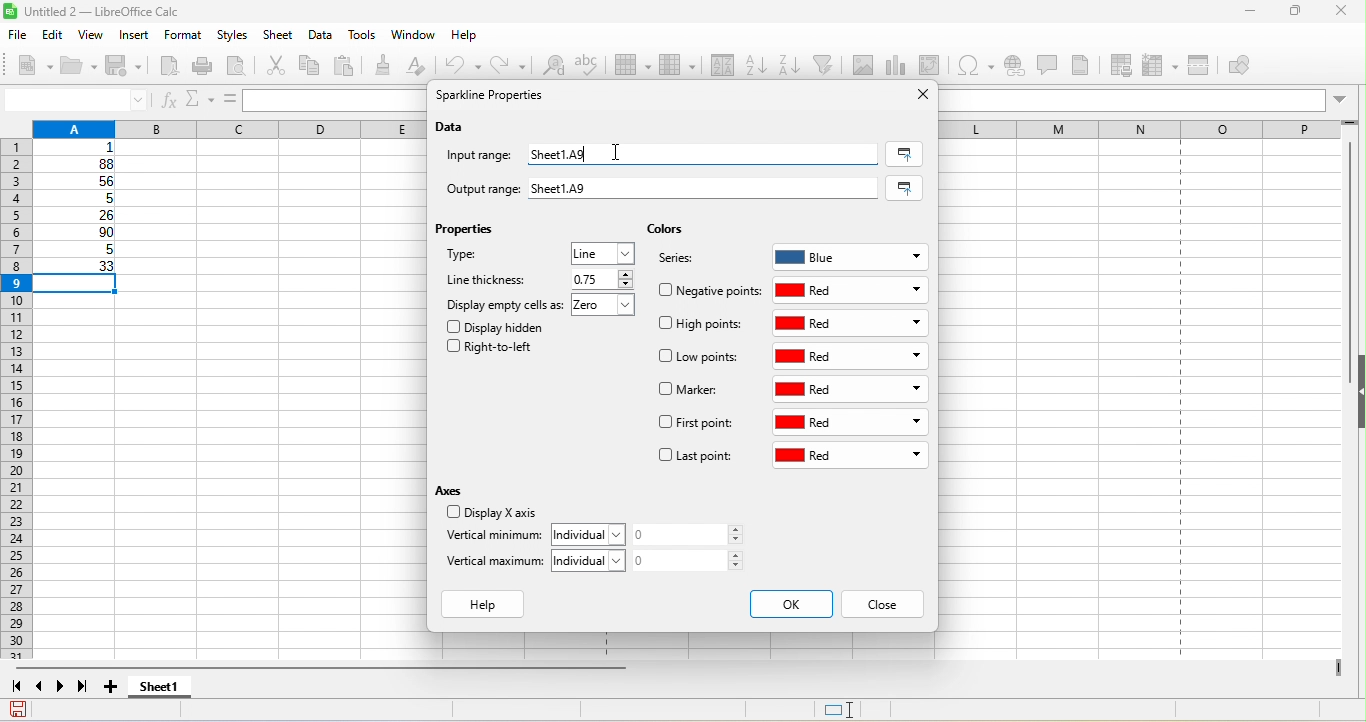  I want to click on 0.75, so click(600, 279).